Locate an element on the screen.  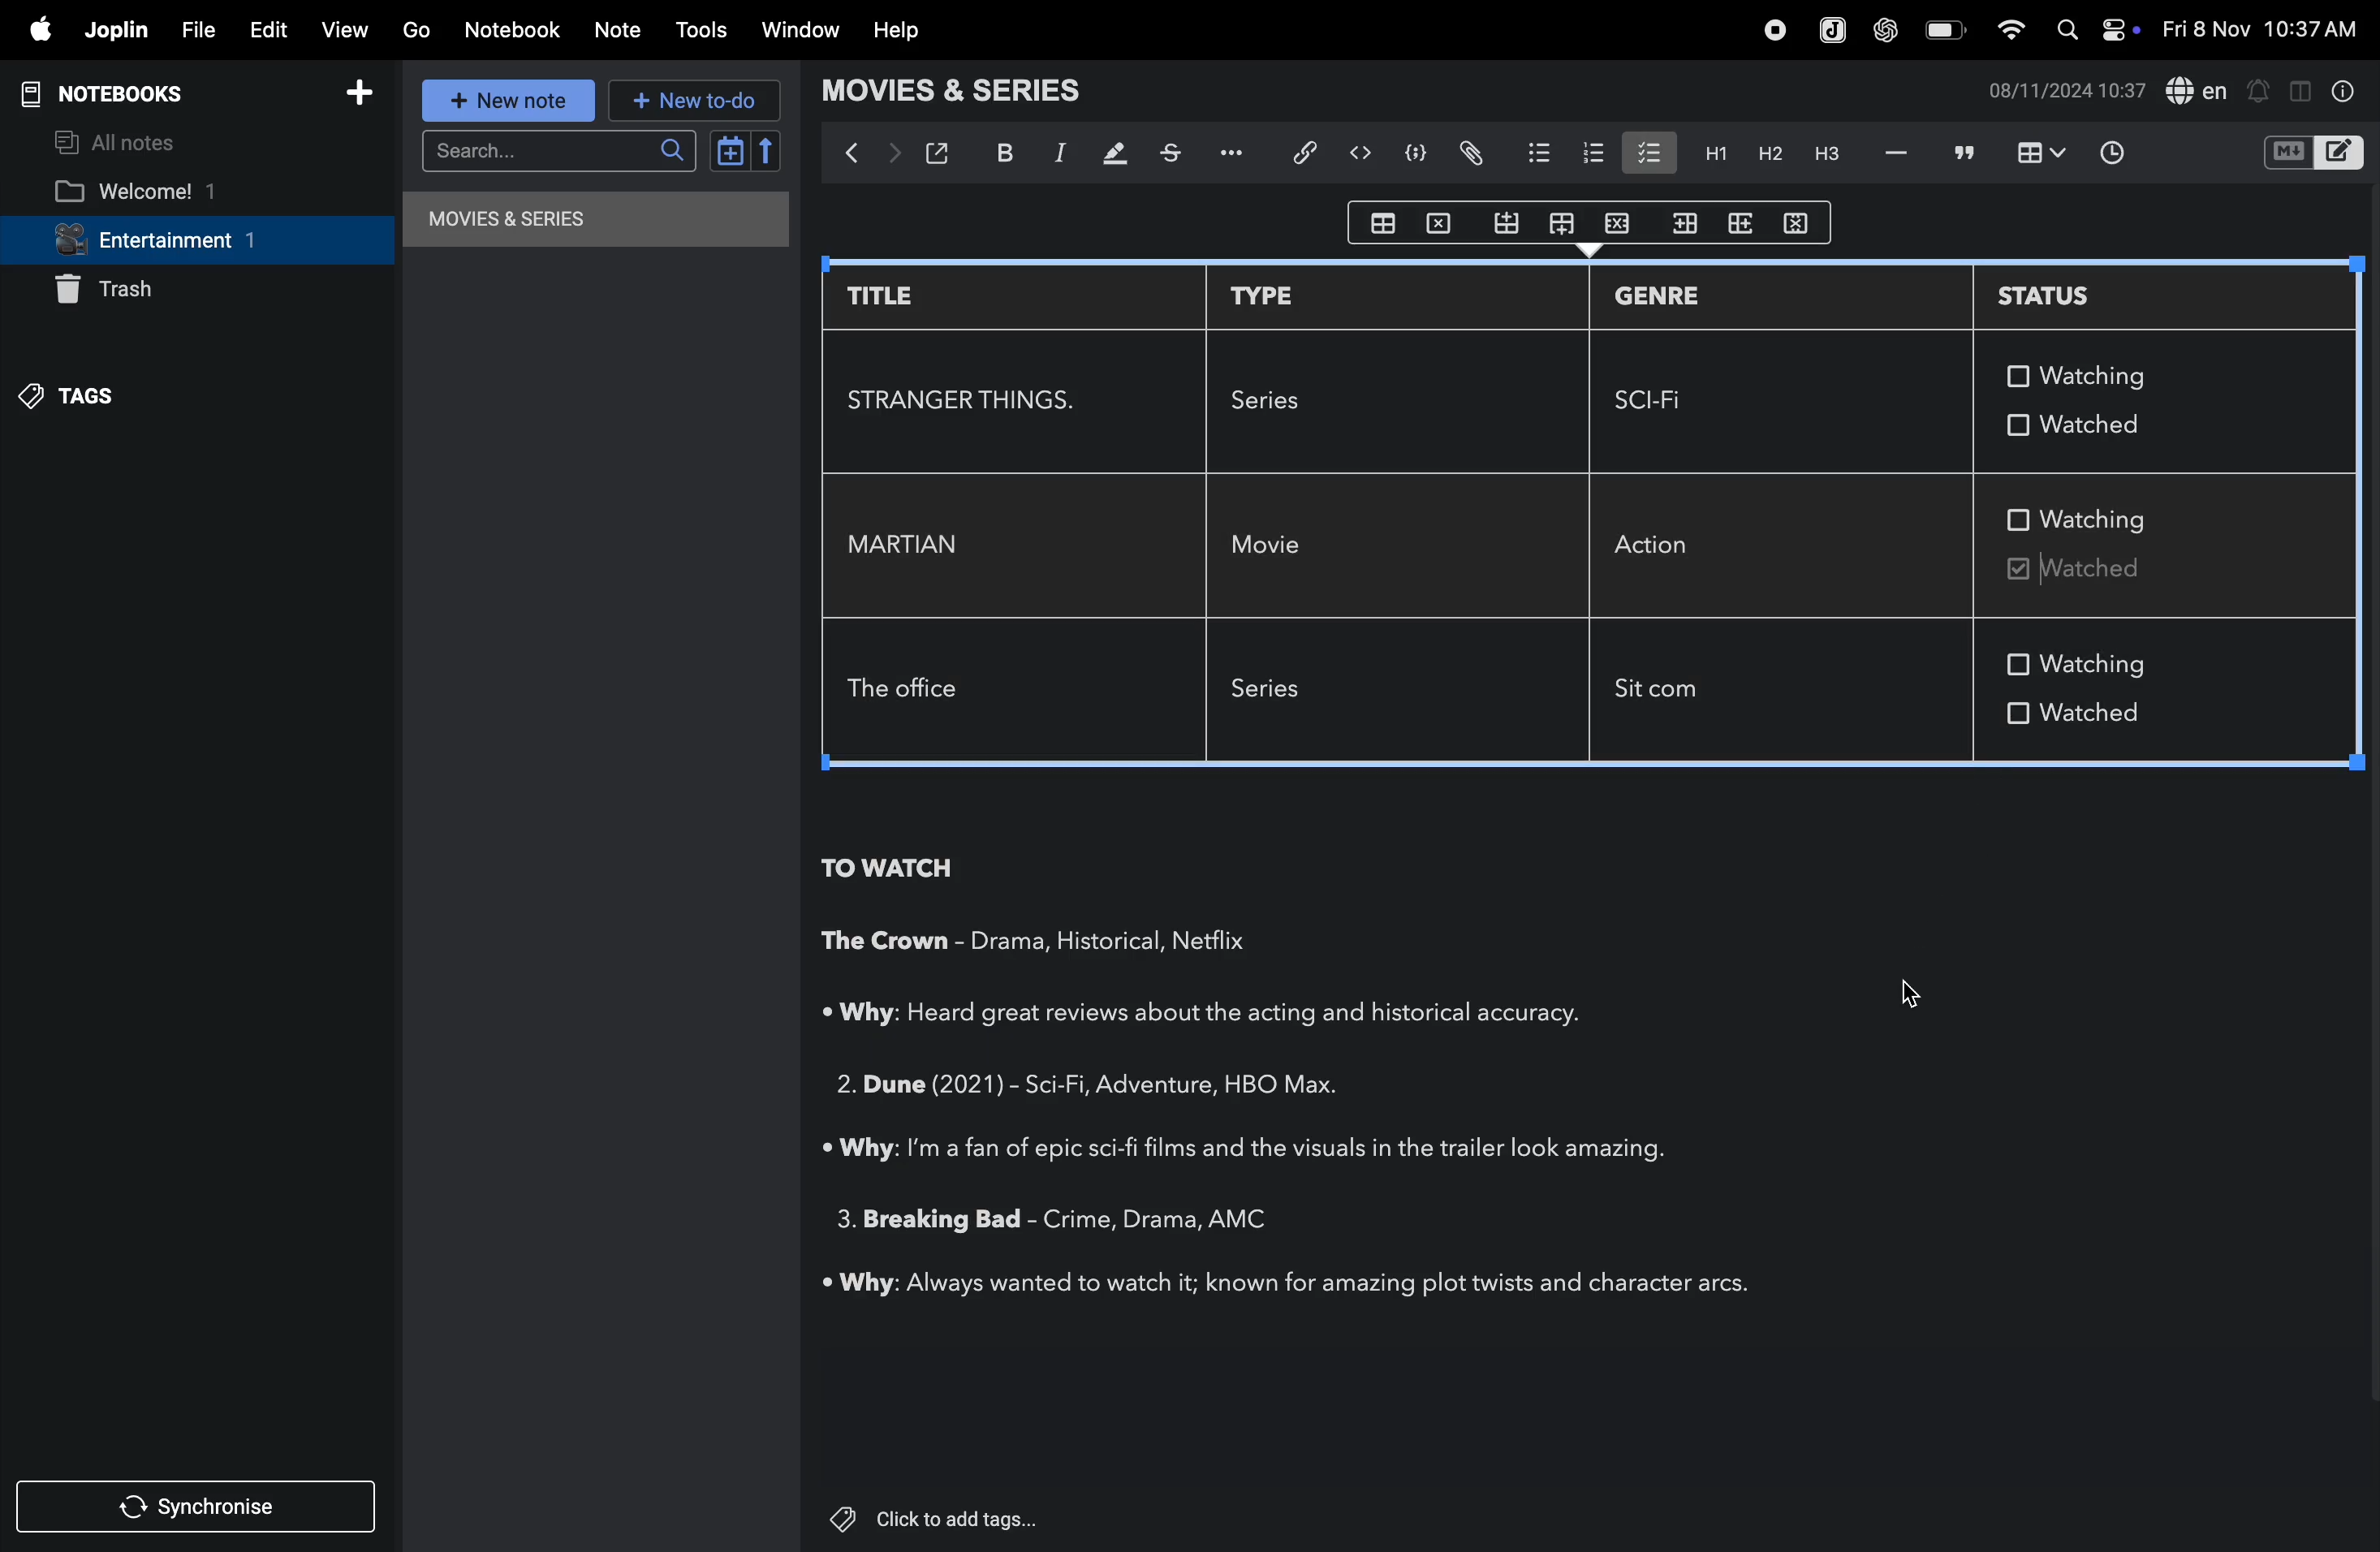
apple widgets is located at coordinates (2102, 27).